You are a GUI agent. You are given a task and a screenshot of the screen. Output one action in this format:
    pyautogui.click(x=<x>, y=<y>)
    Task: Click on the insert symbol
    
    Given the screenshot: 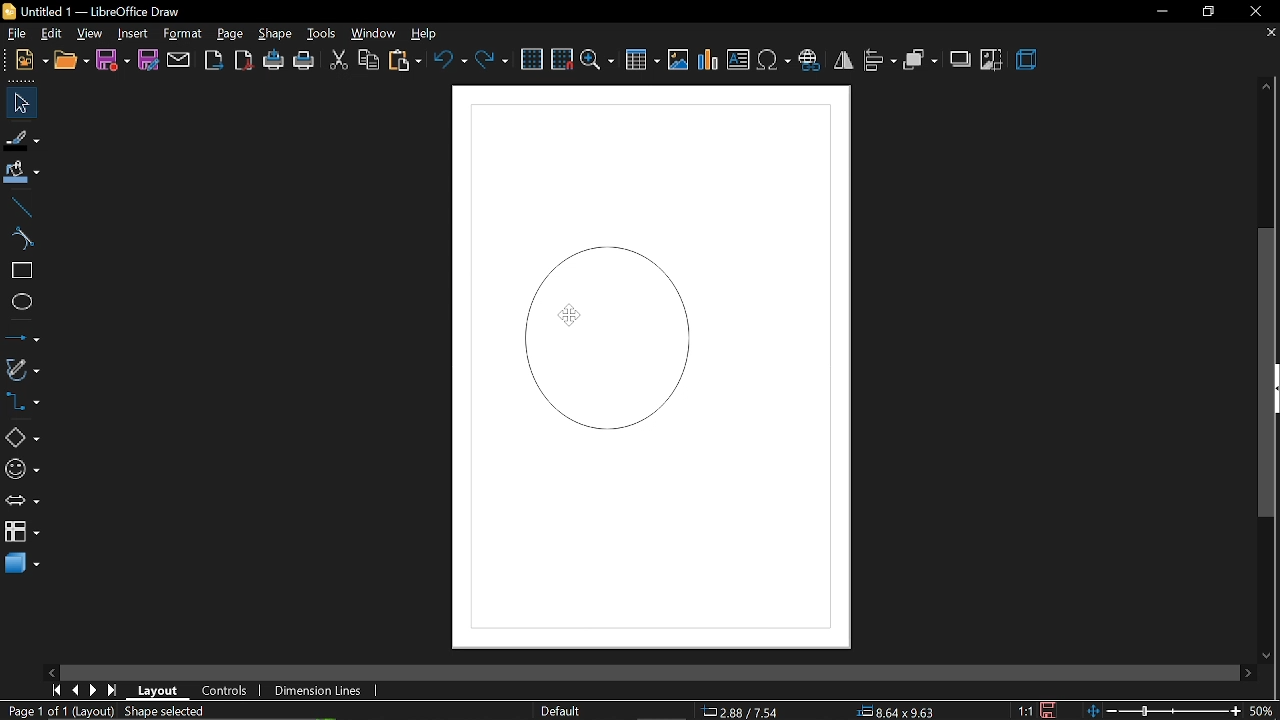 What is the action you would take?
    pyautogui.click(x=773, y=60)
    